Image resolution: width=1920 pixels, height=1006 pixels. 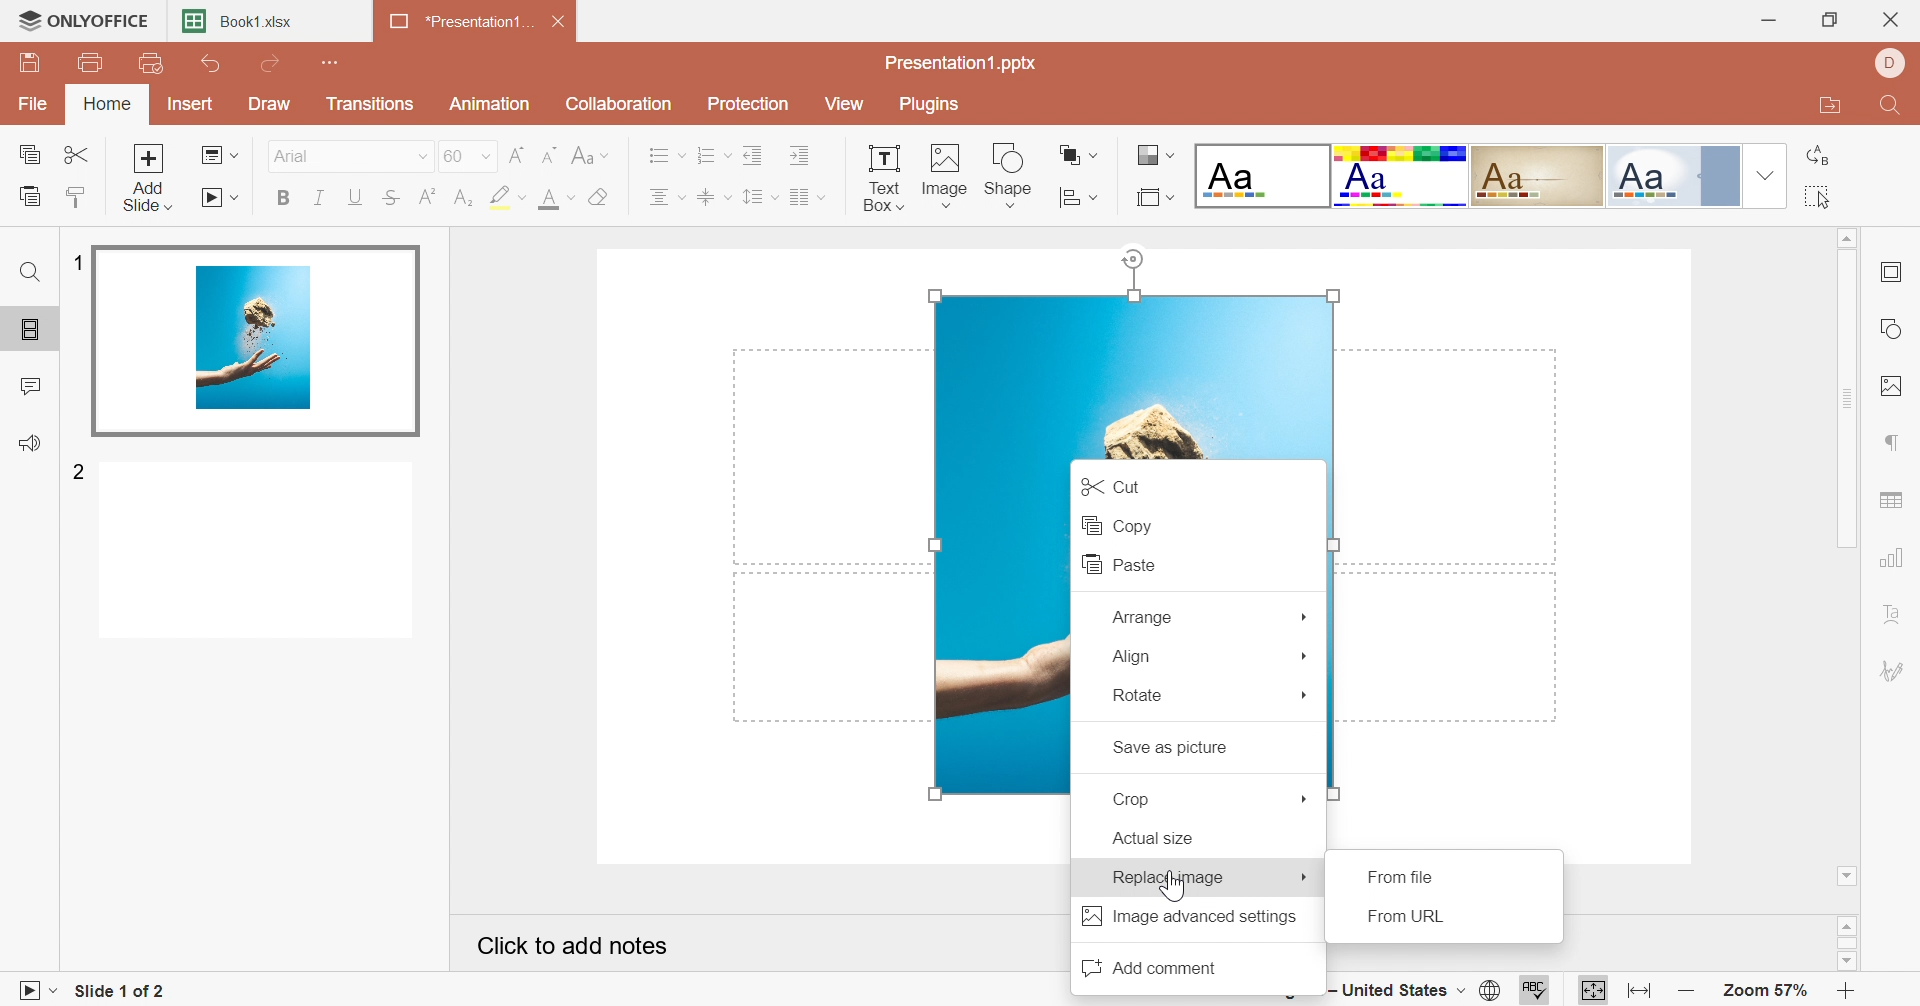 I want to click on Select slide layout, so click(x=1155, y=196).